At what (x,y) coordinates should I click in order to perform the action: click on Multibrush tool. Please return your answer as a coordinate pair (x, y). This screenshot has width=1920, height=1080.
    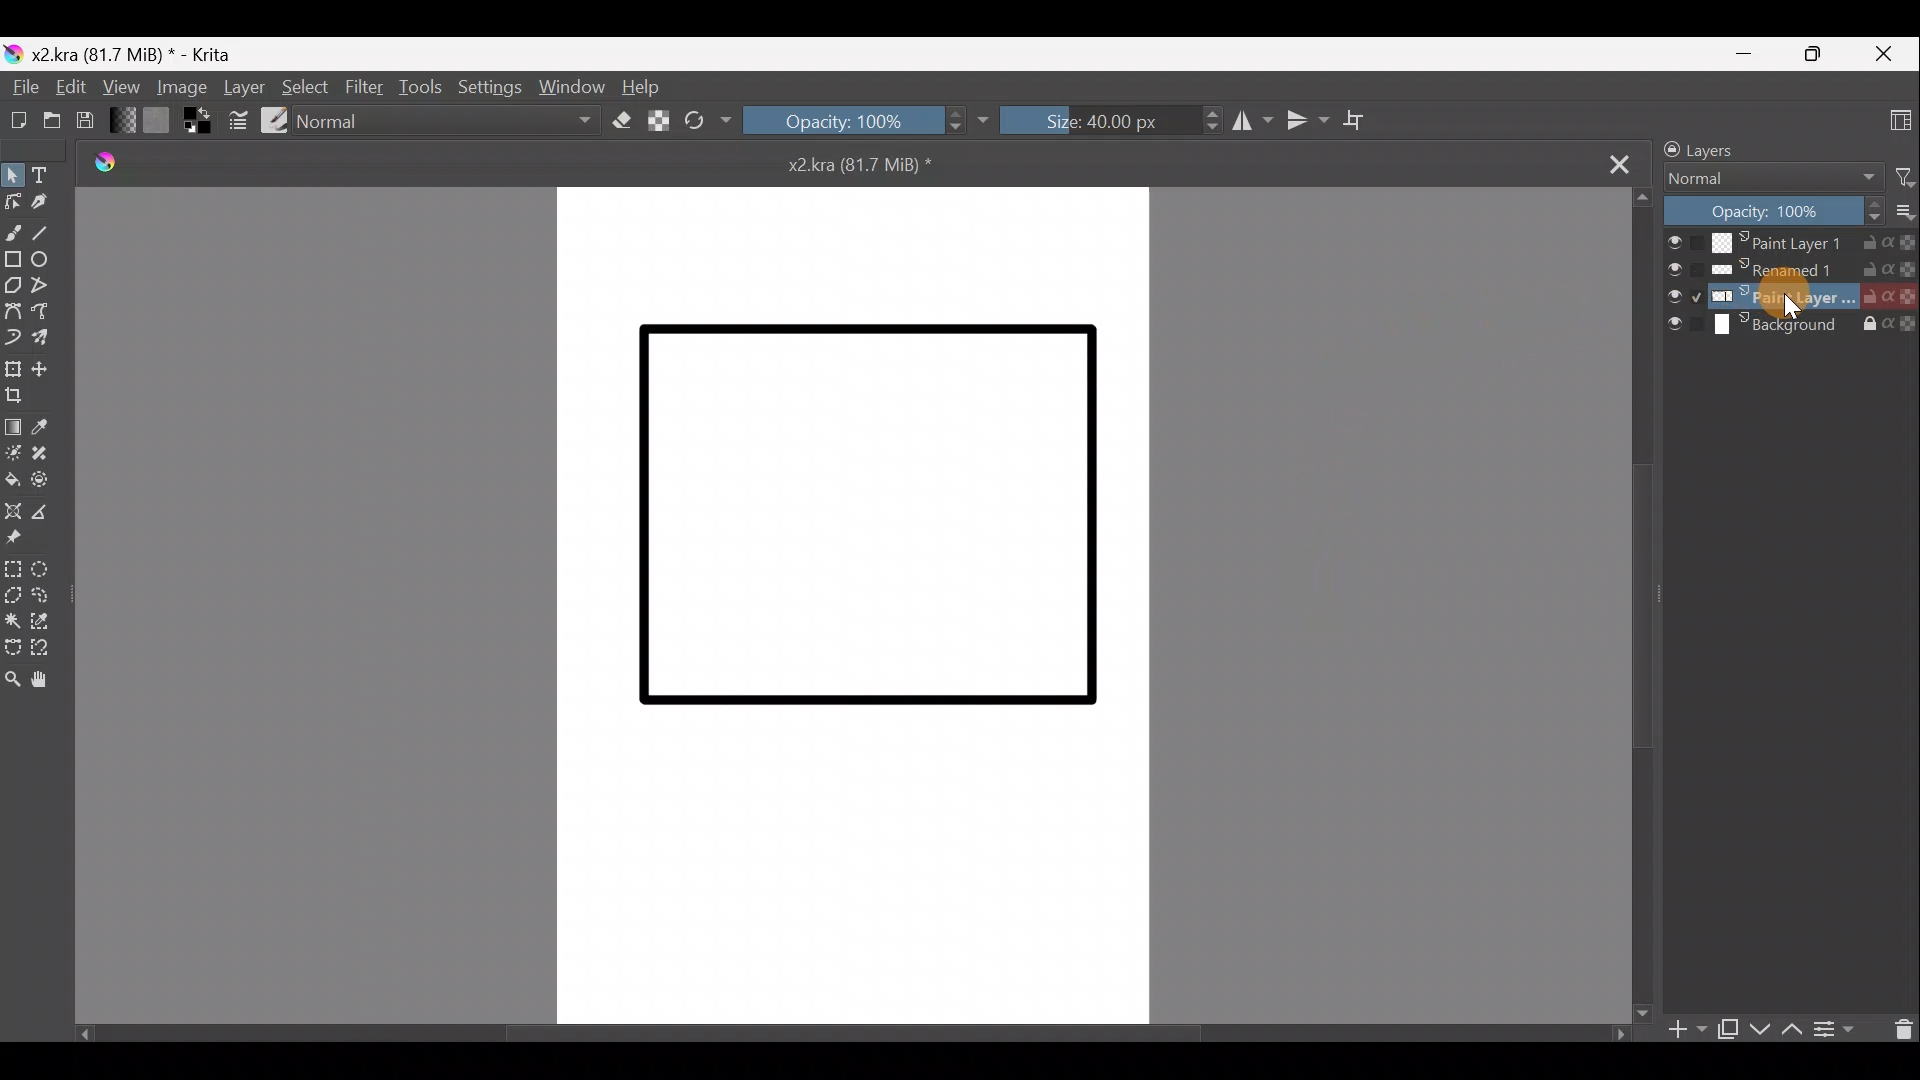
    Looking at the image, I should click on (50, 339).